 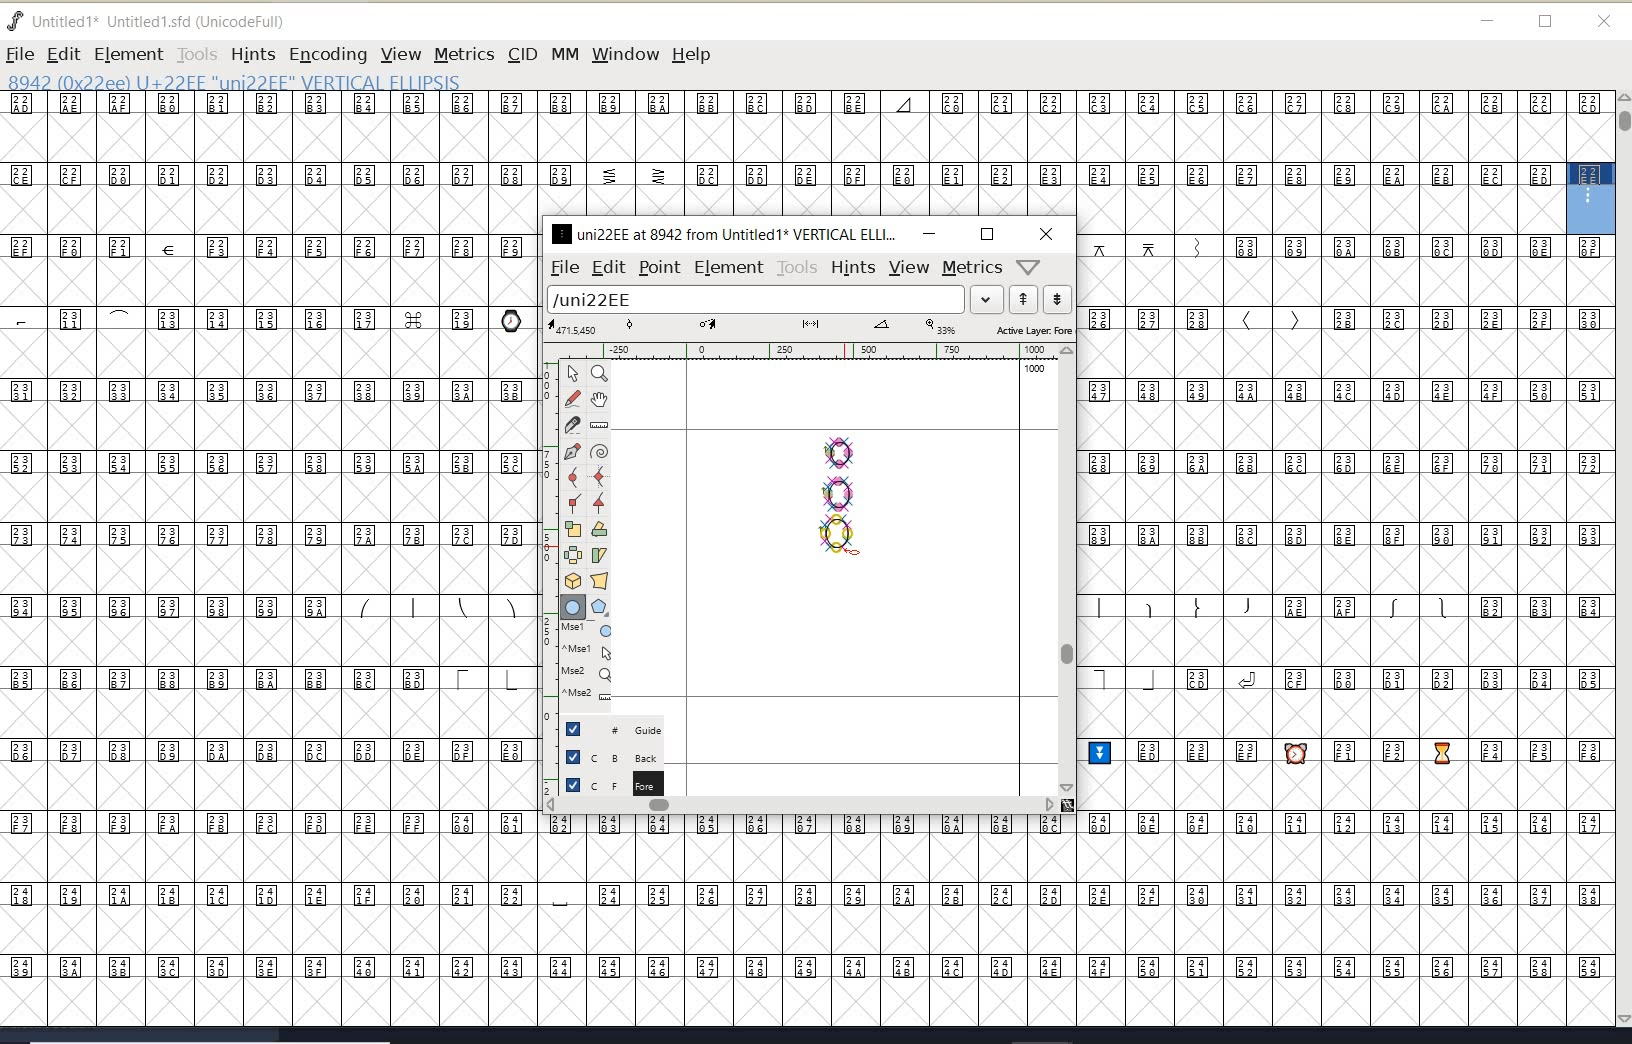 What do you see at coordinates (168, 19) in the screenshot?
I see `untitled1* Untitled 1.sfd (UnicodeFull)` at bounding box center [168, 19].